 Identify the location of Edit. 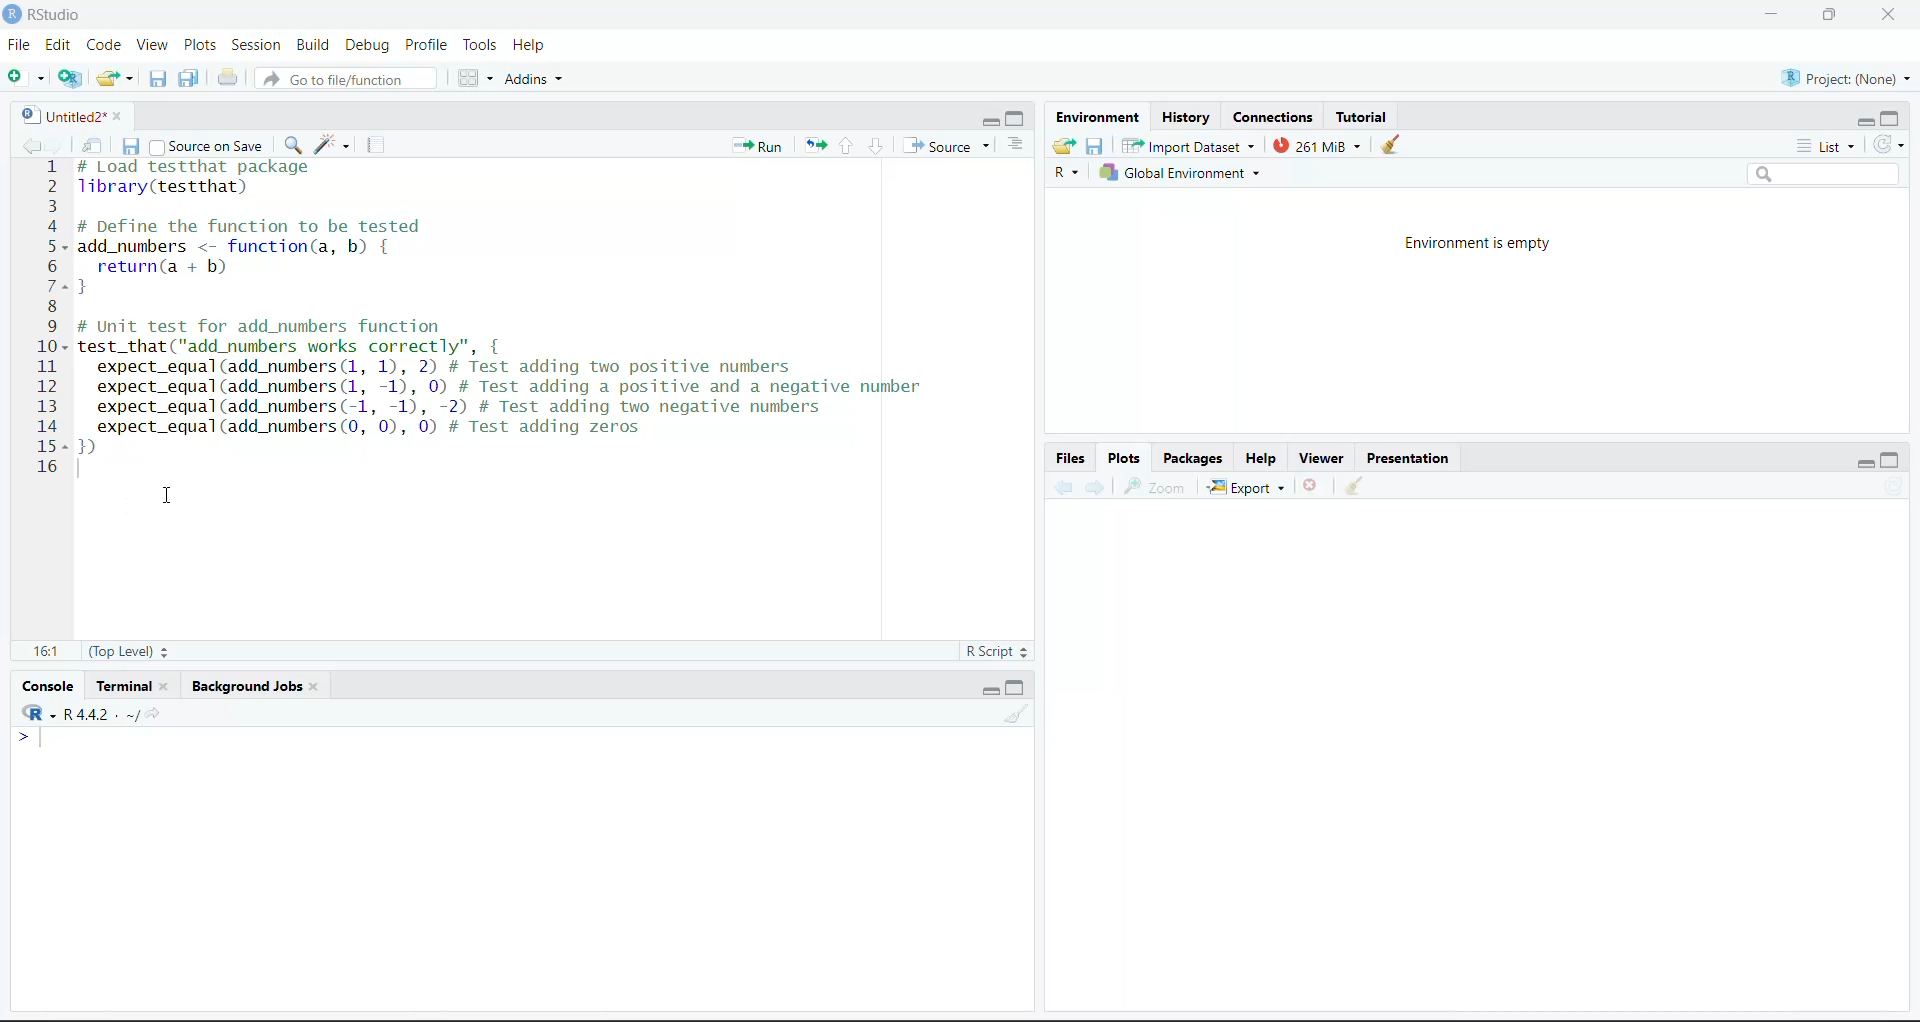
(57, 44).